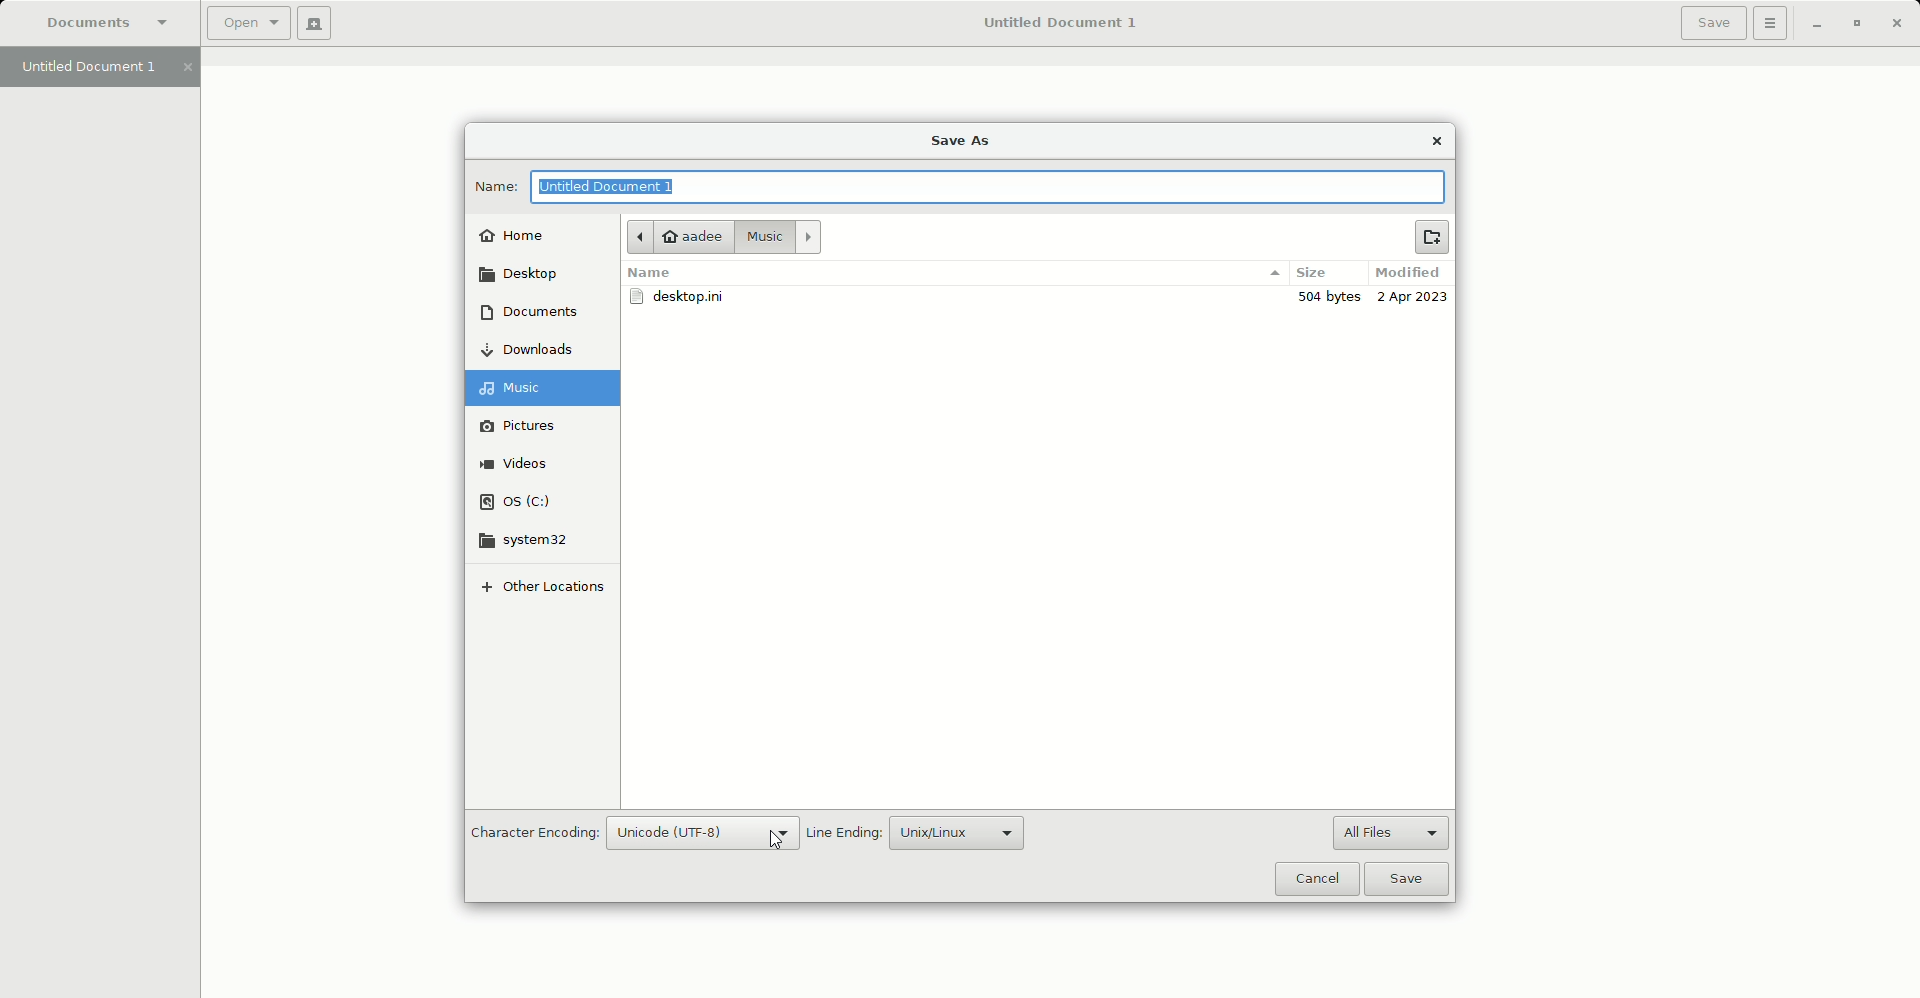 The height and width of the screenshot is (998, 1920). What do you see at coordinates (953, 833) in the screenshot?
I see `Unix` at bounding box center [953, 833].